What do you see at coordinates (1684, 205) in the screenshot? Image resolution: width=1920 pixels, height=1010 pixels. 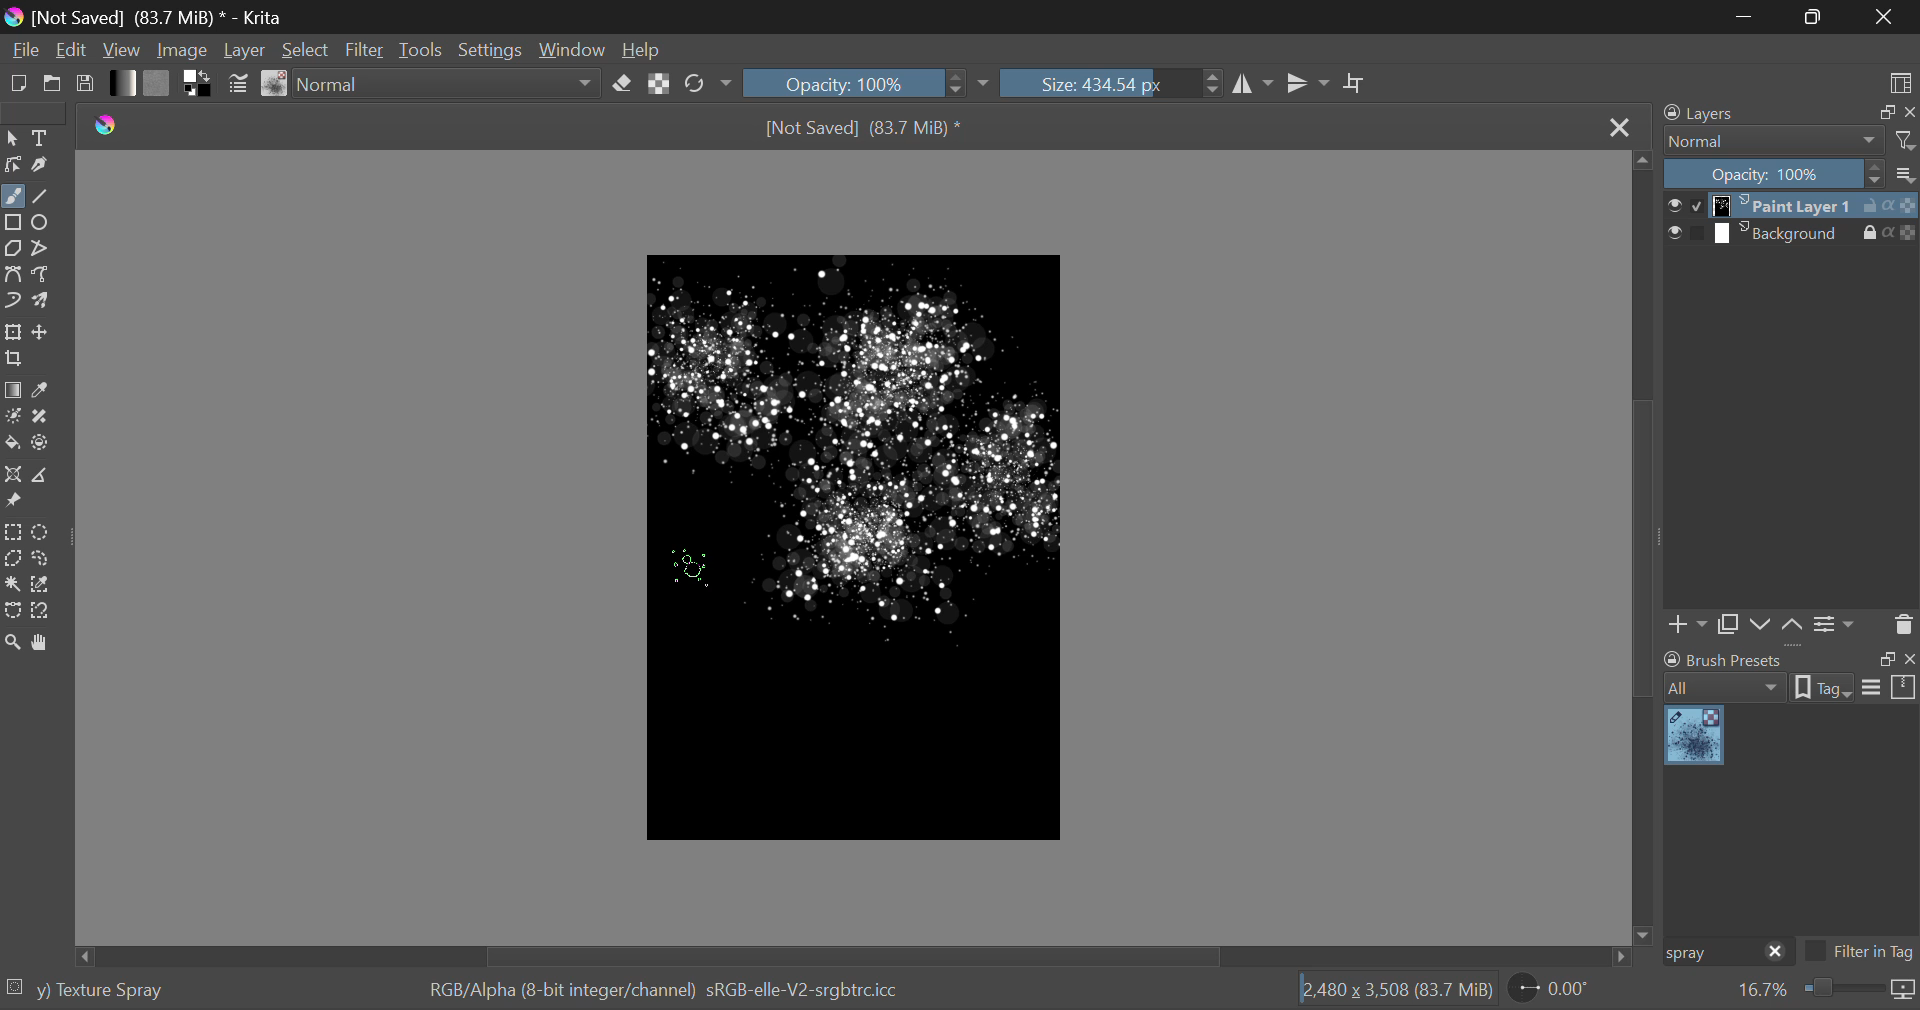 I see `checkbox` at bounding box center [1684, 205].